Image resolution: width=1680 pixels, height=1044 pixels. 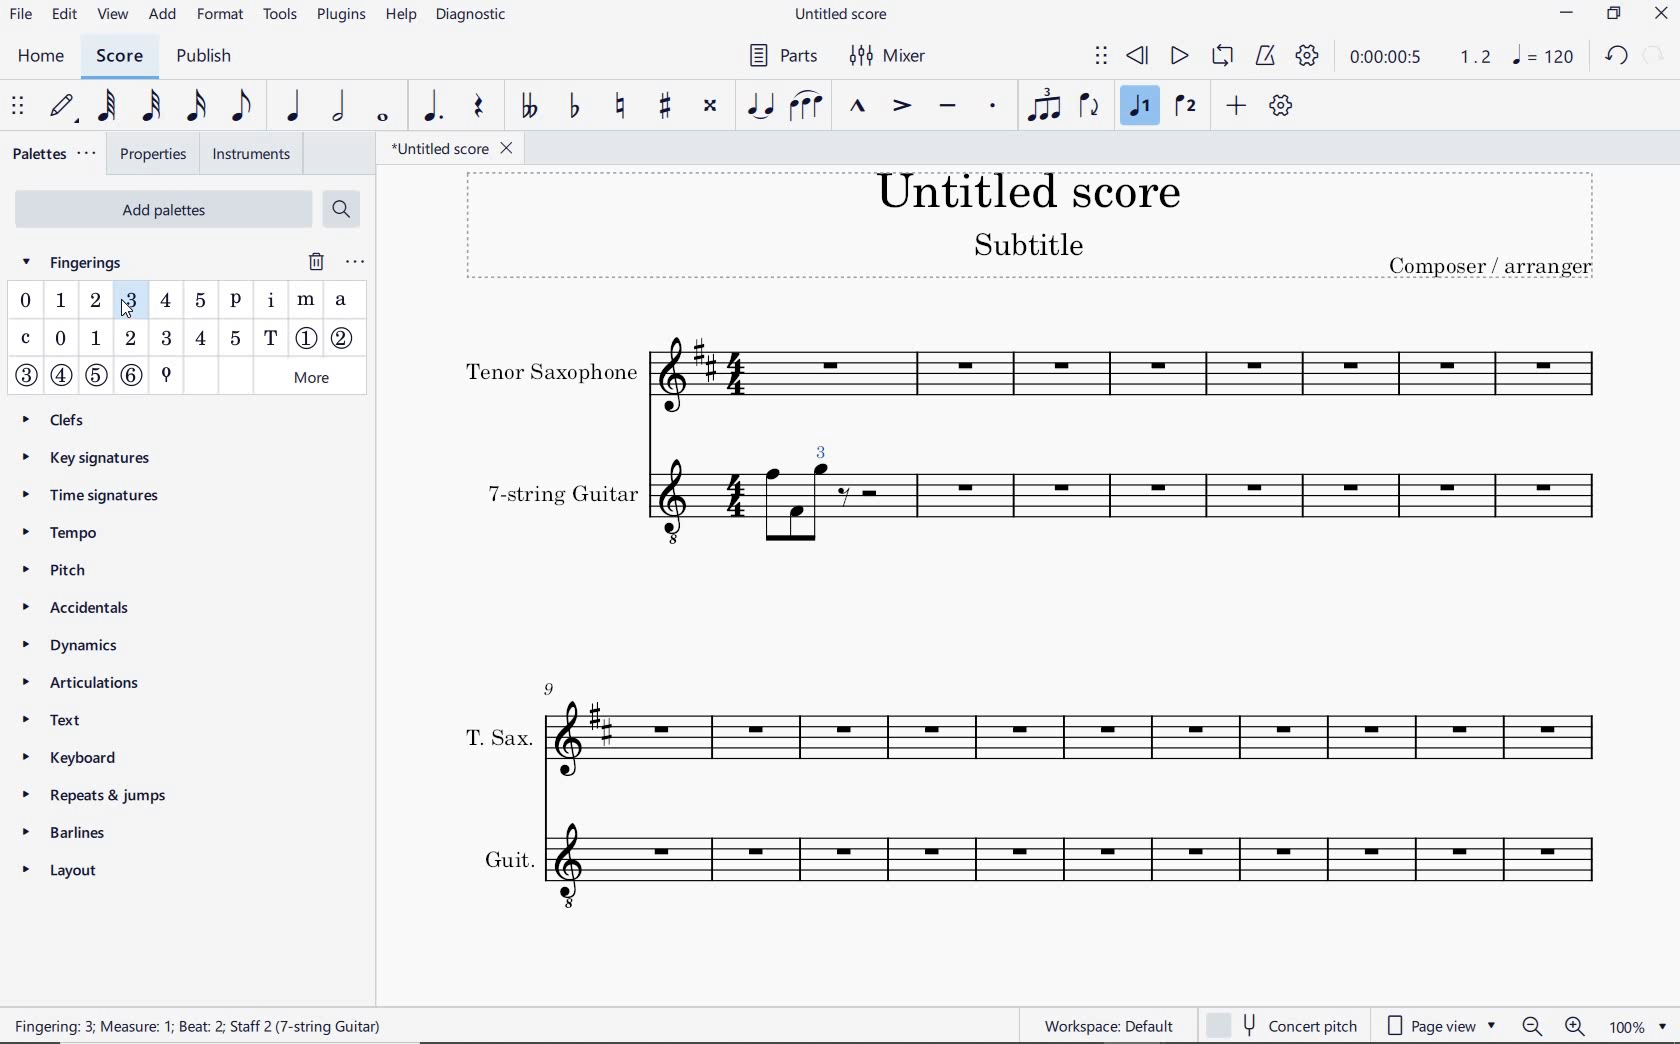 I want to click on fingerings 2, so click(x=94, y=300).